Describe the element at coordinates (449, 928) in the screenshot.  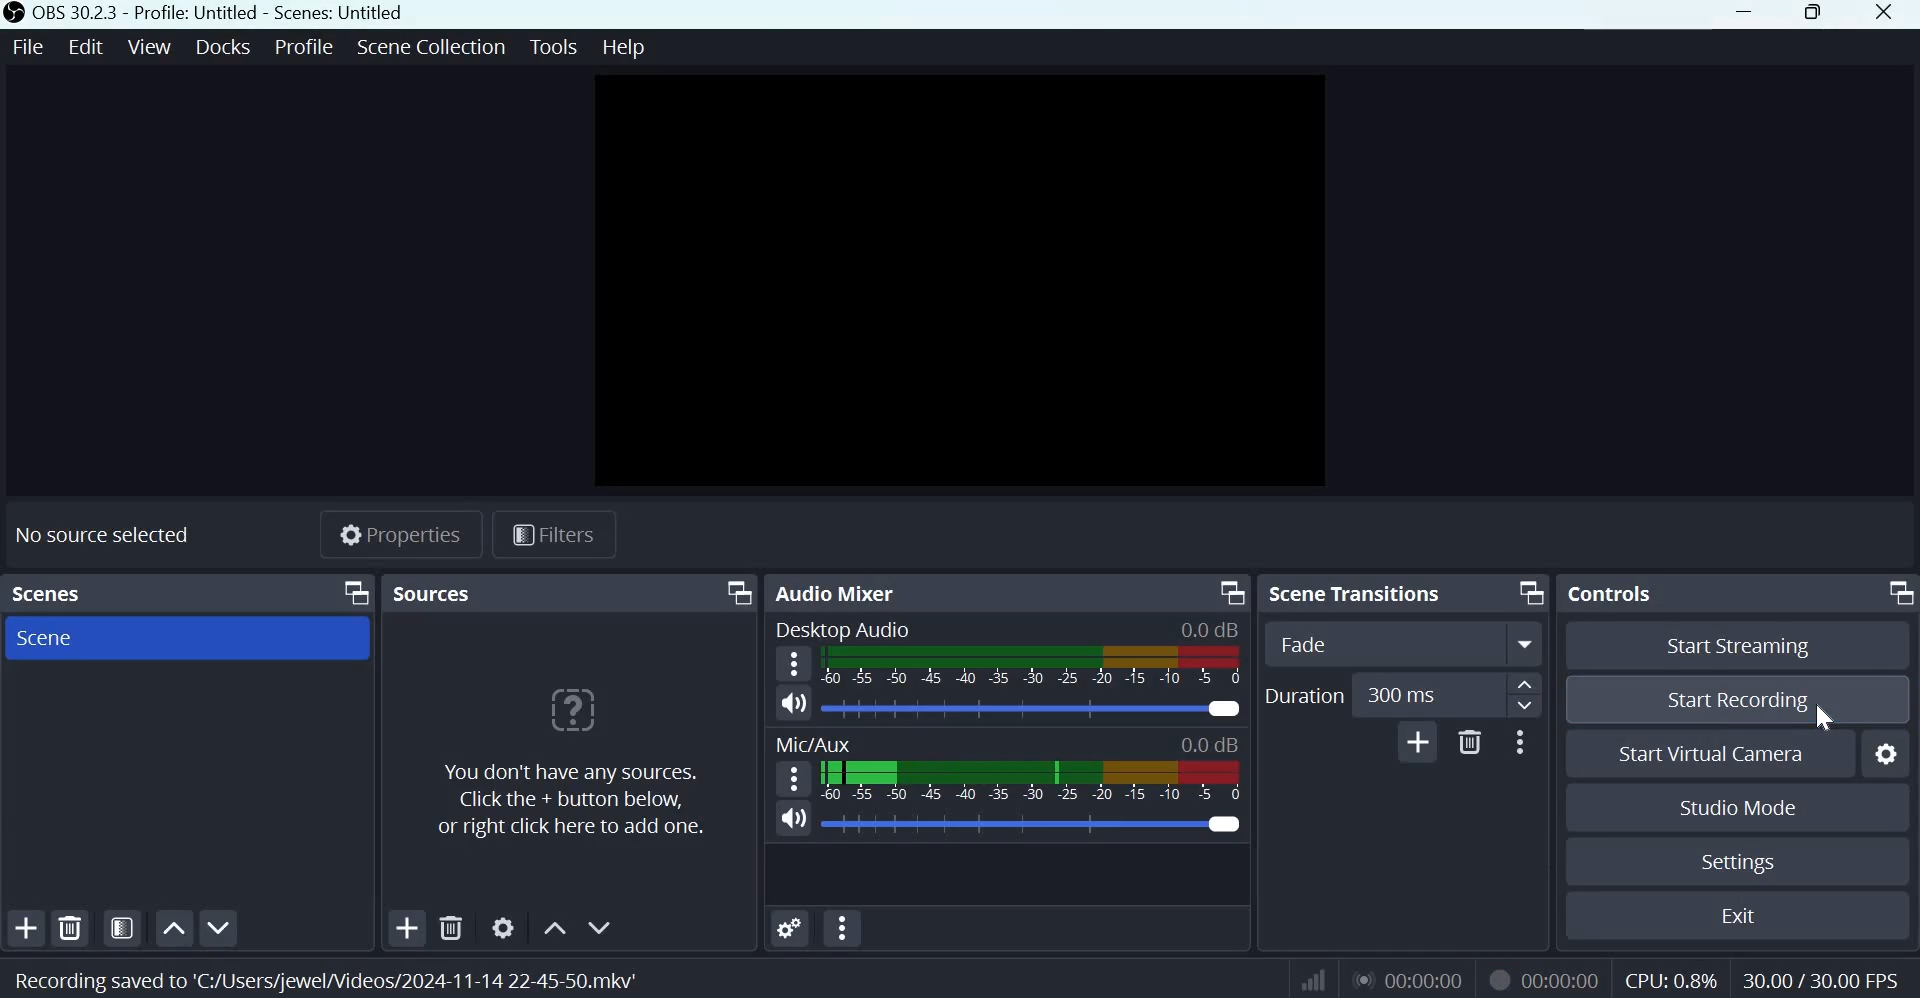
I see `Remove selected source(s)` at that location.